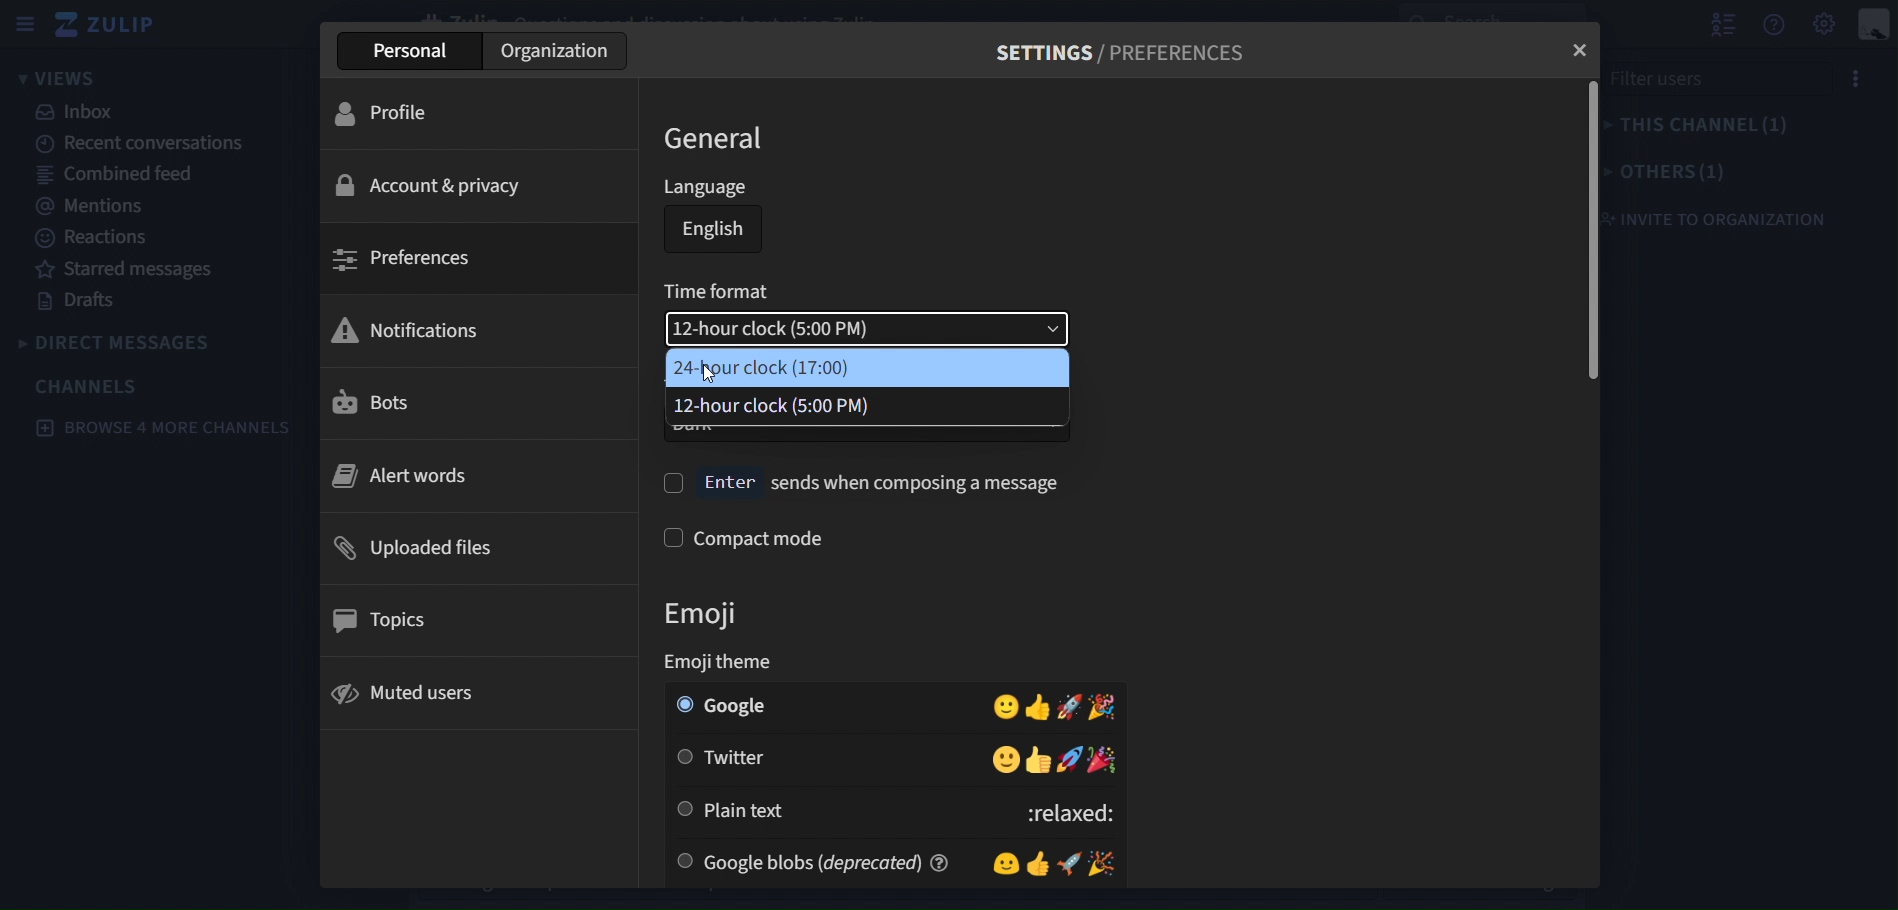 Image resolution: width=1898 pixels, height=910 pixels. Describe the element at coordinates (870, 330) in the screenshot. I see `12-hour clock(5:00 PM)` at that location.